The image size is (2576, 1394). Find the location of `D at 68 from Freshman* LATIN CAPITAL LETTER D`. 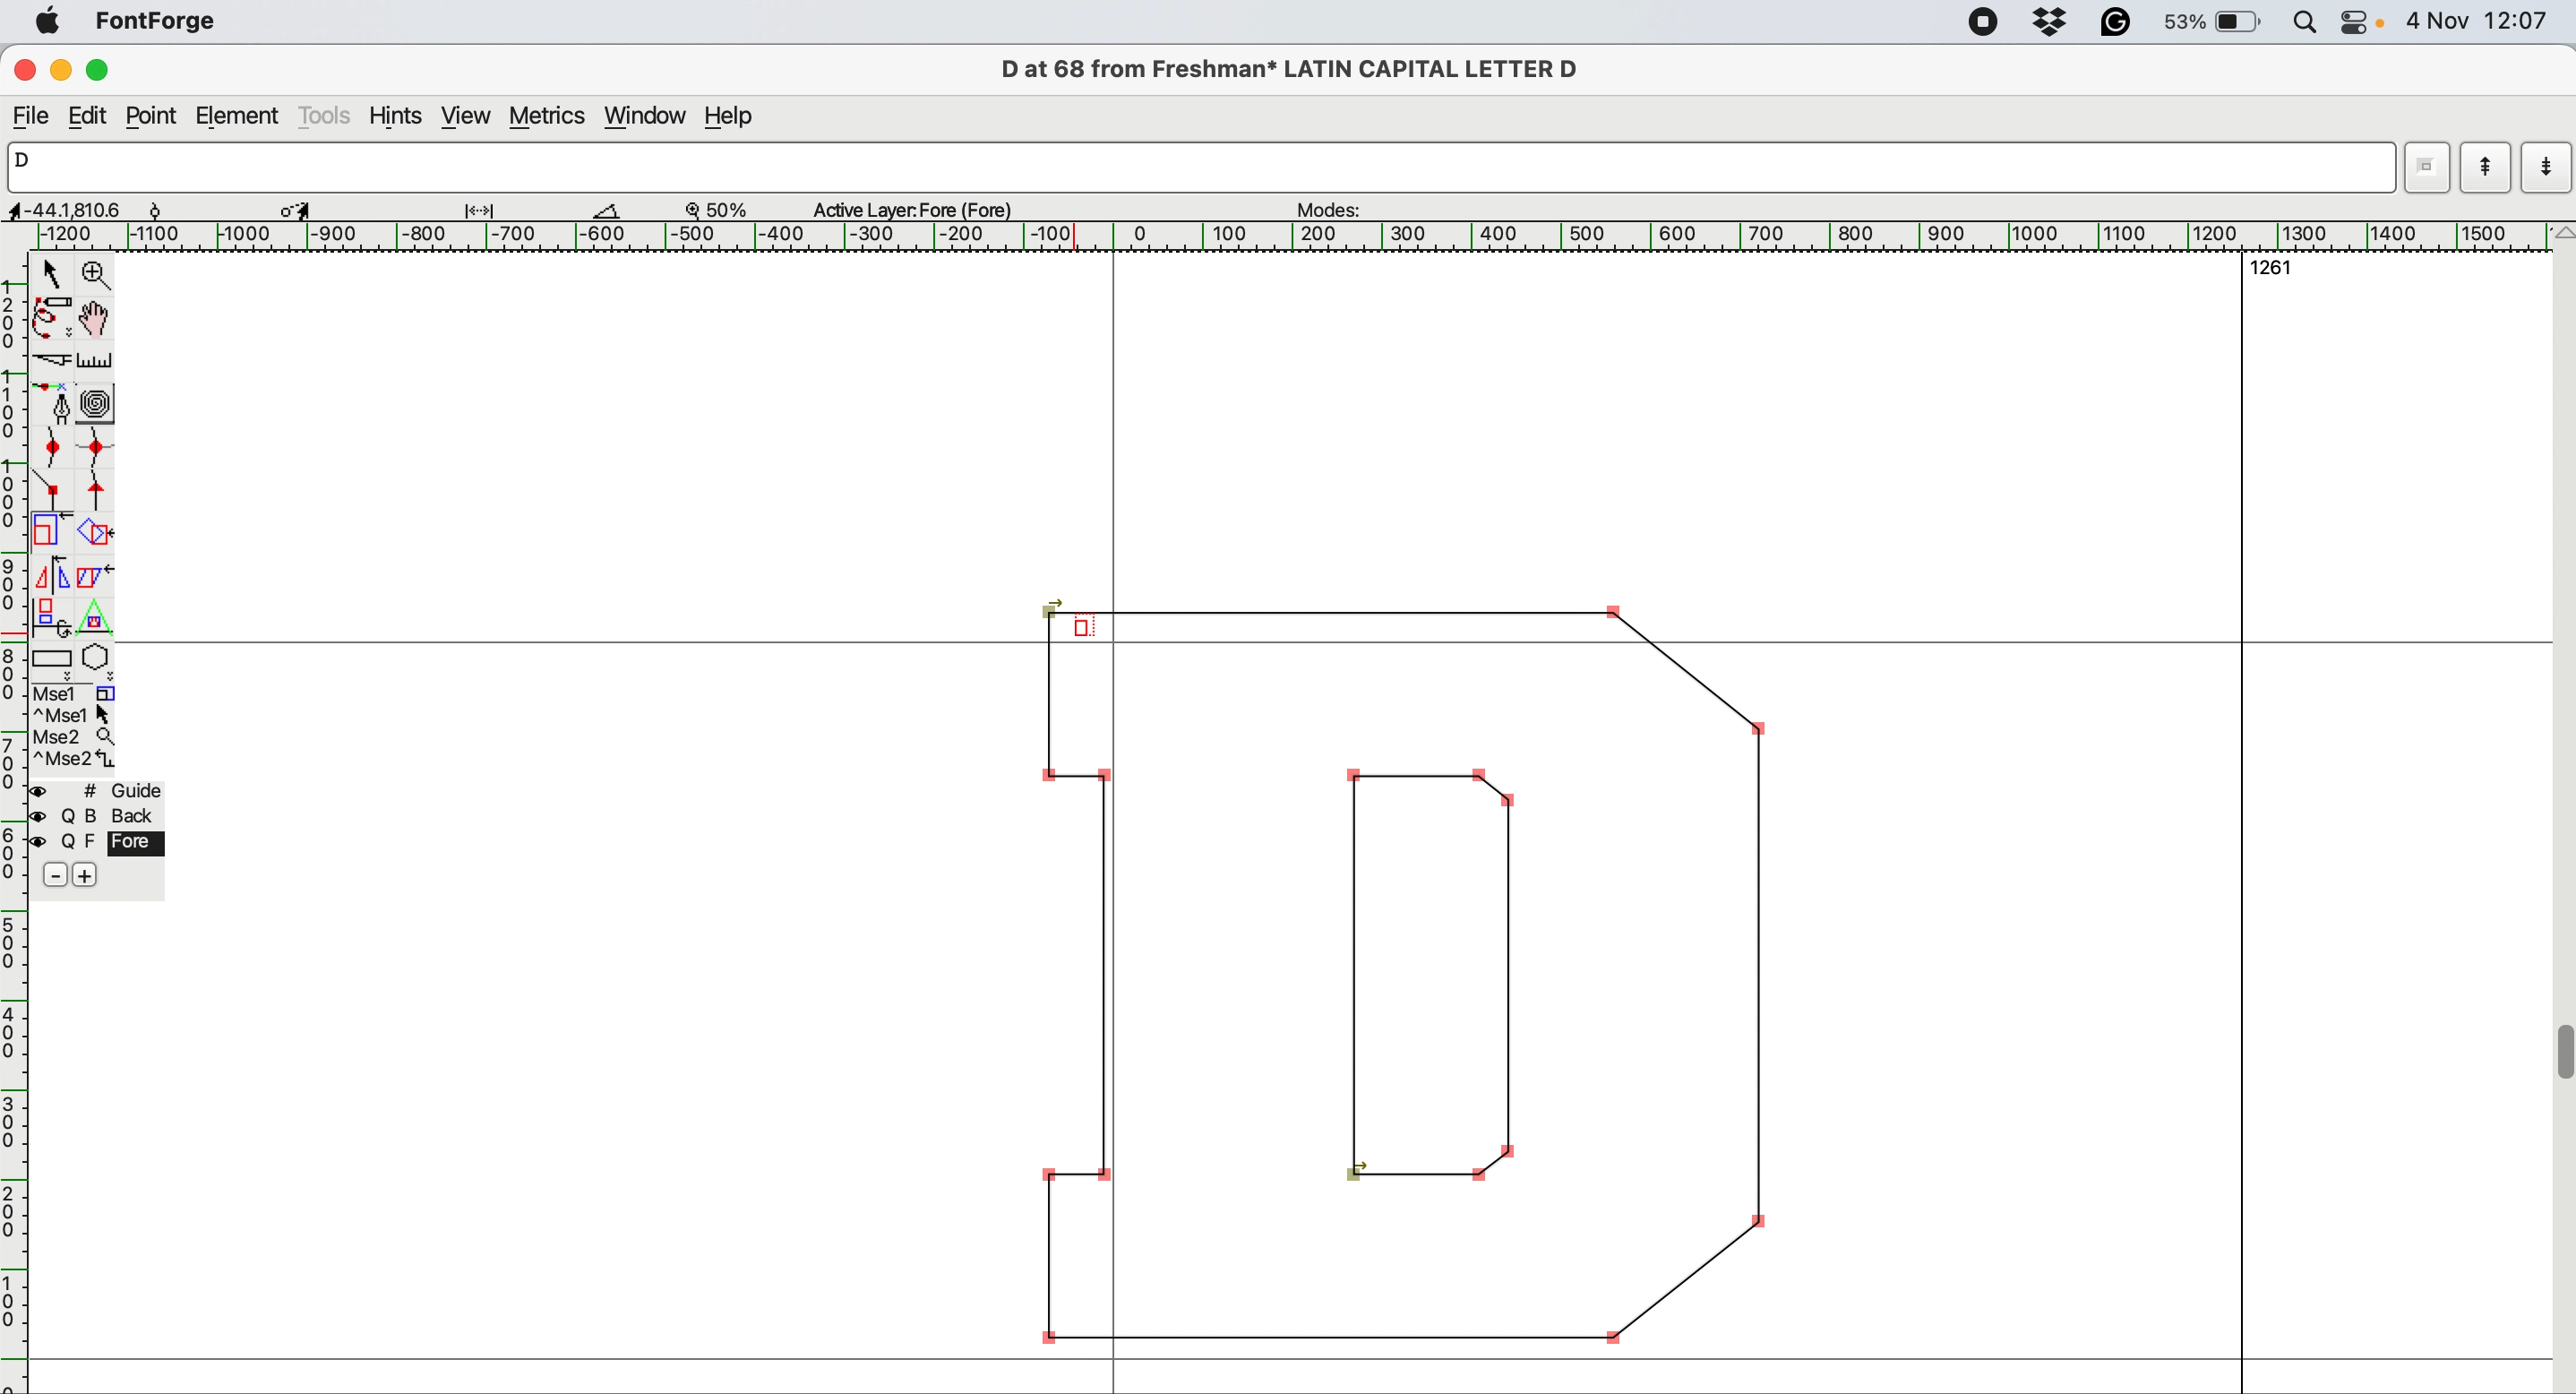

D at 68 from Freshman* LATIN CAPITAL LETTER D is located at coordinates (1297, 69).